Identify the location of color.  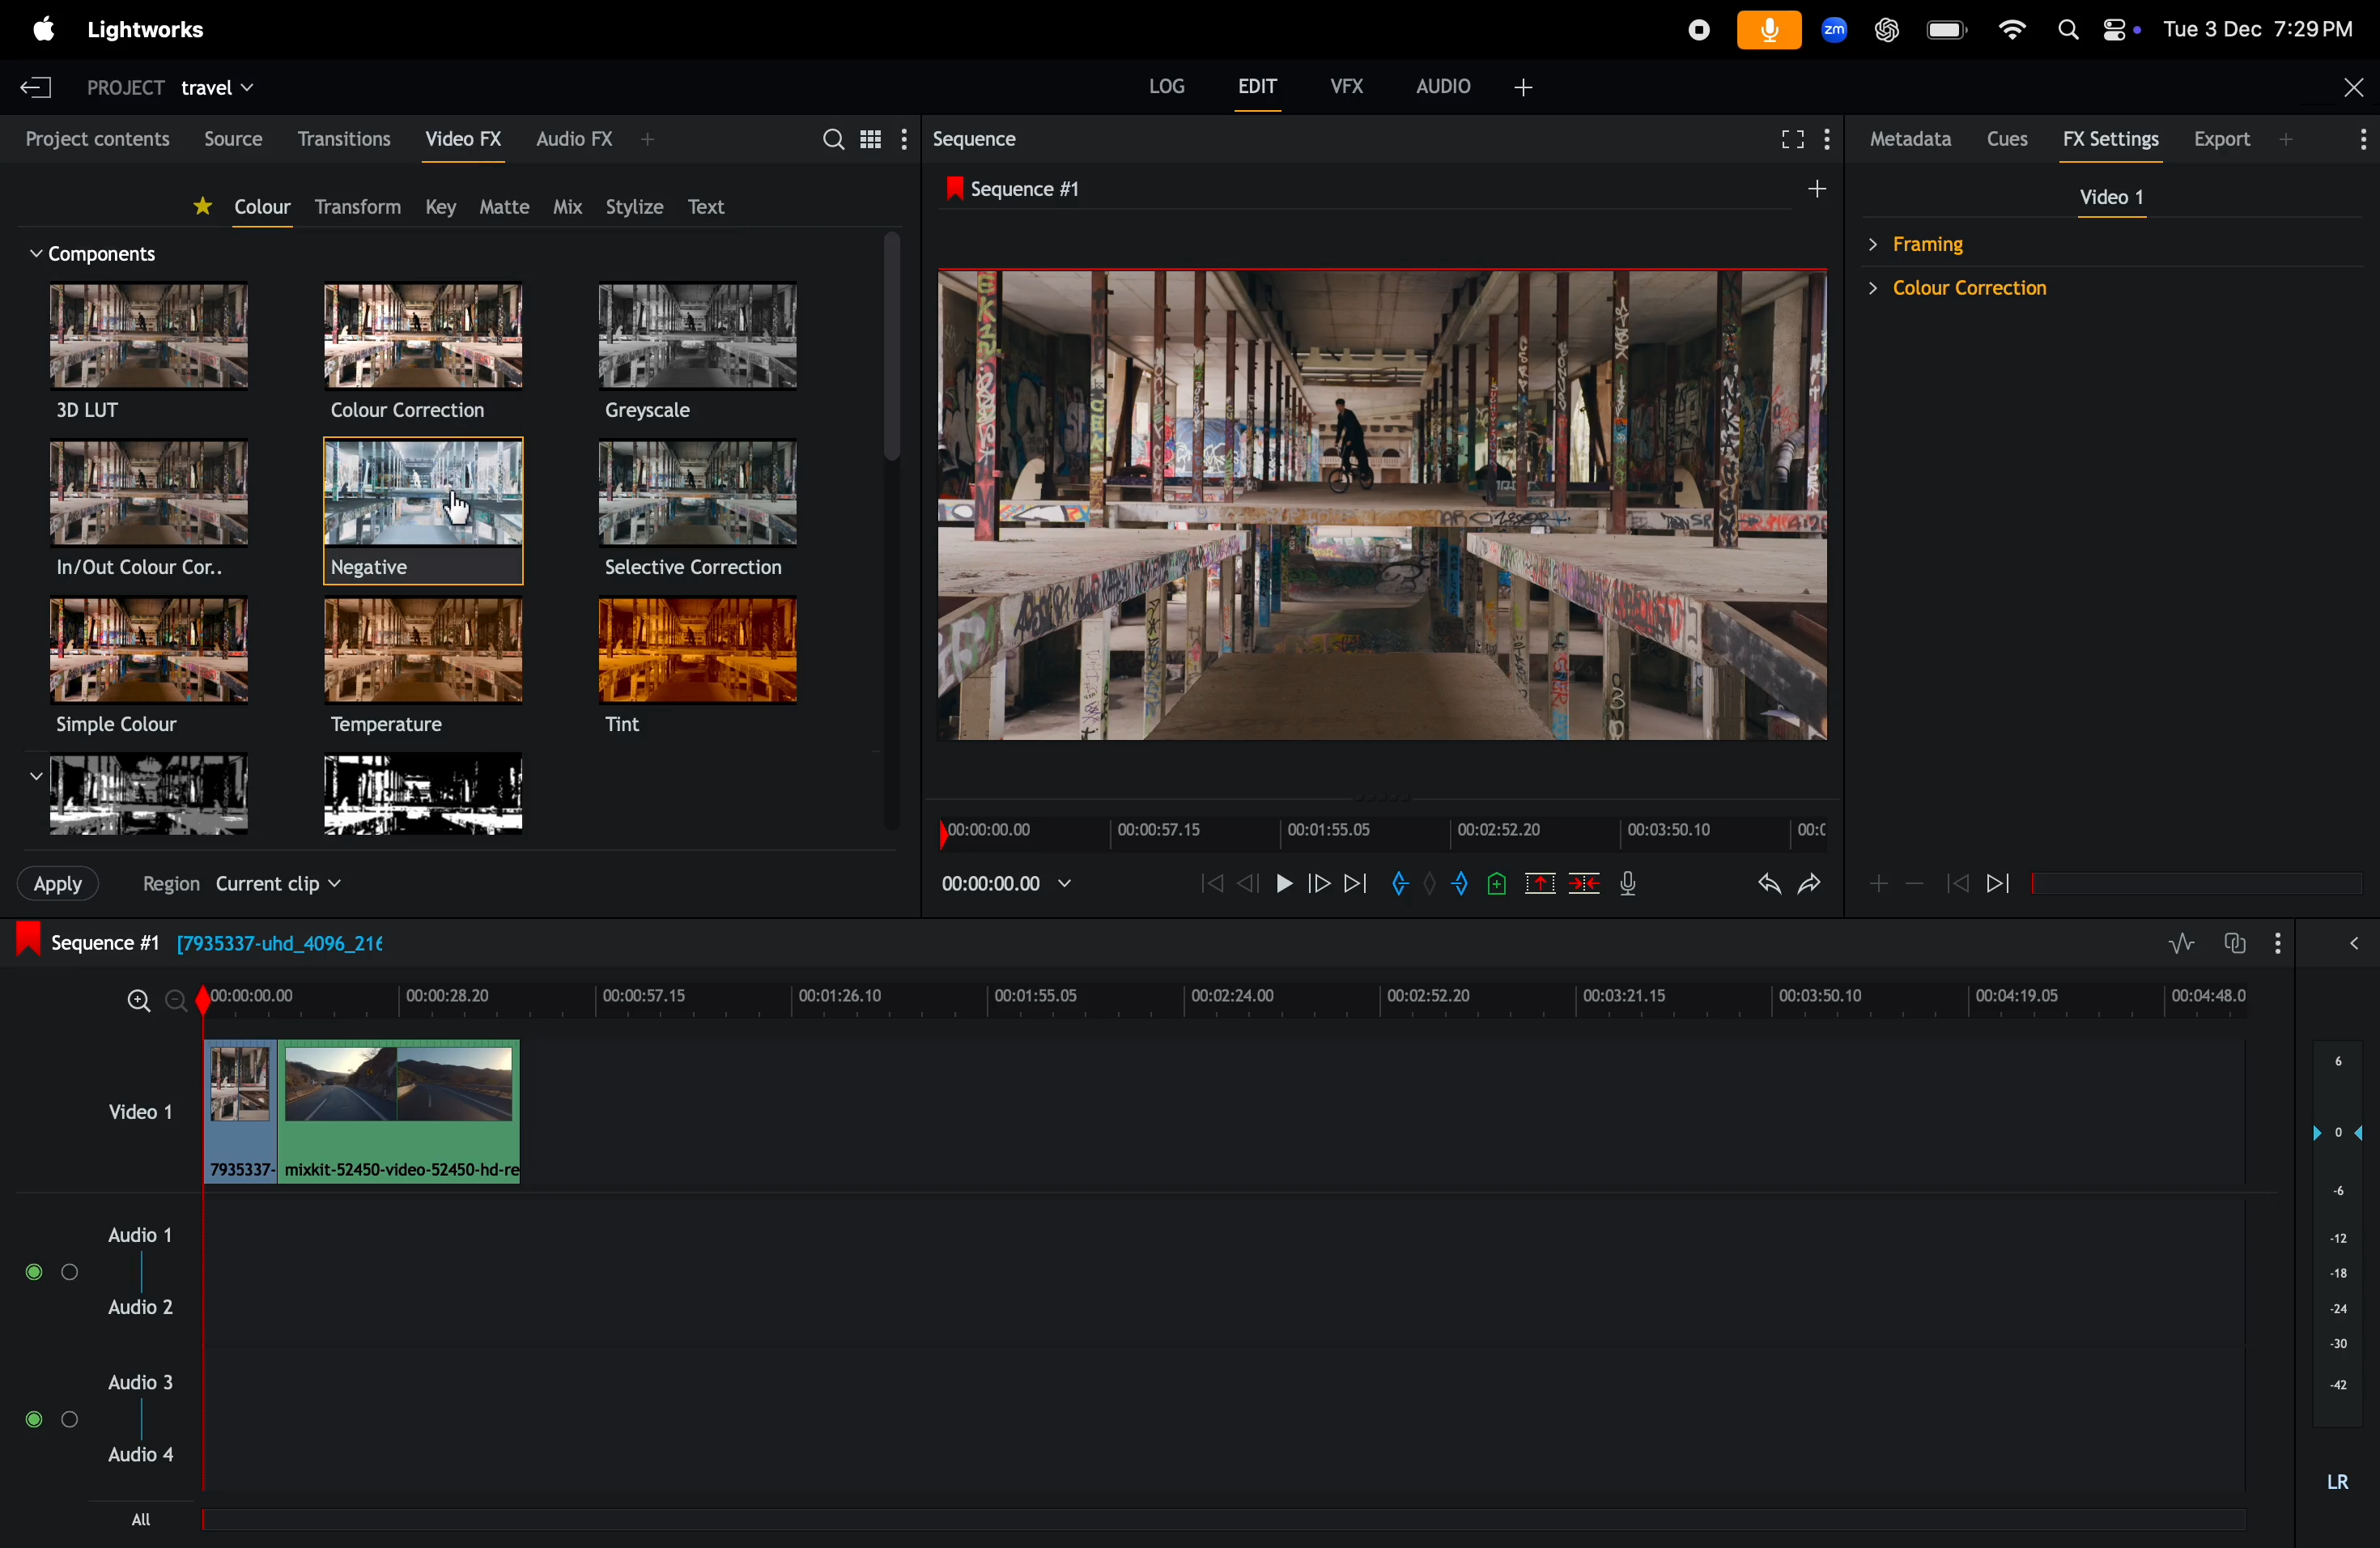
(249, 209).